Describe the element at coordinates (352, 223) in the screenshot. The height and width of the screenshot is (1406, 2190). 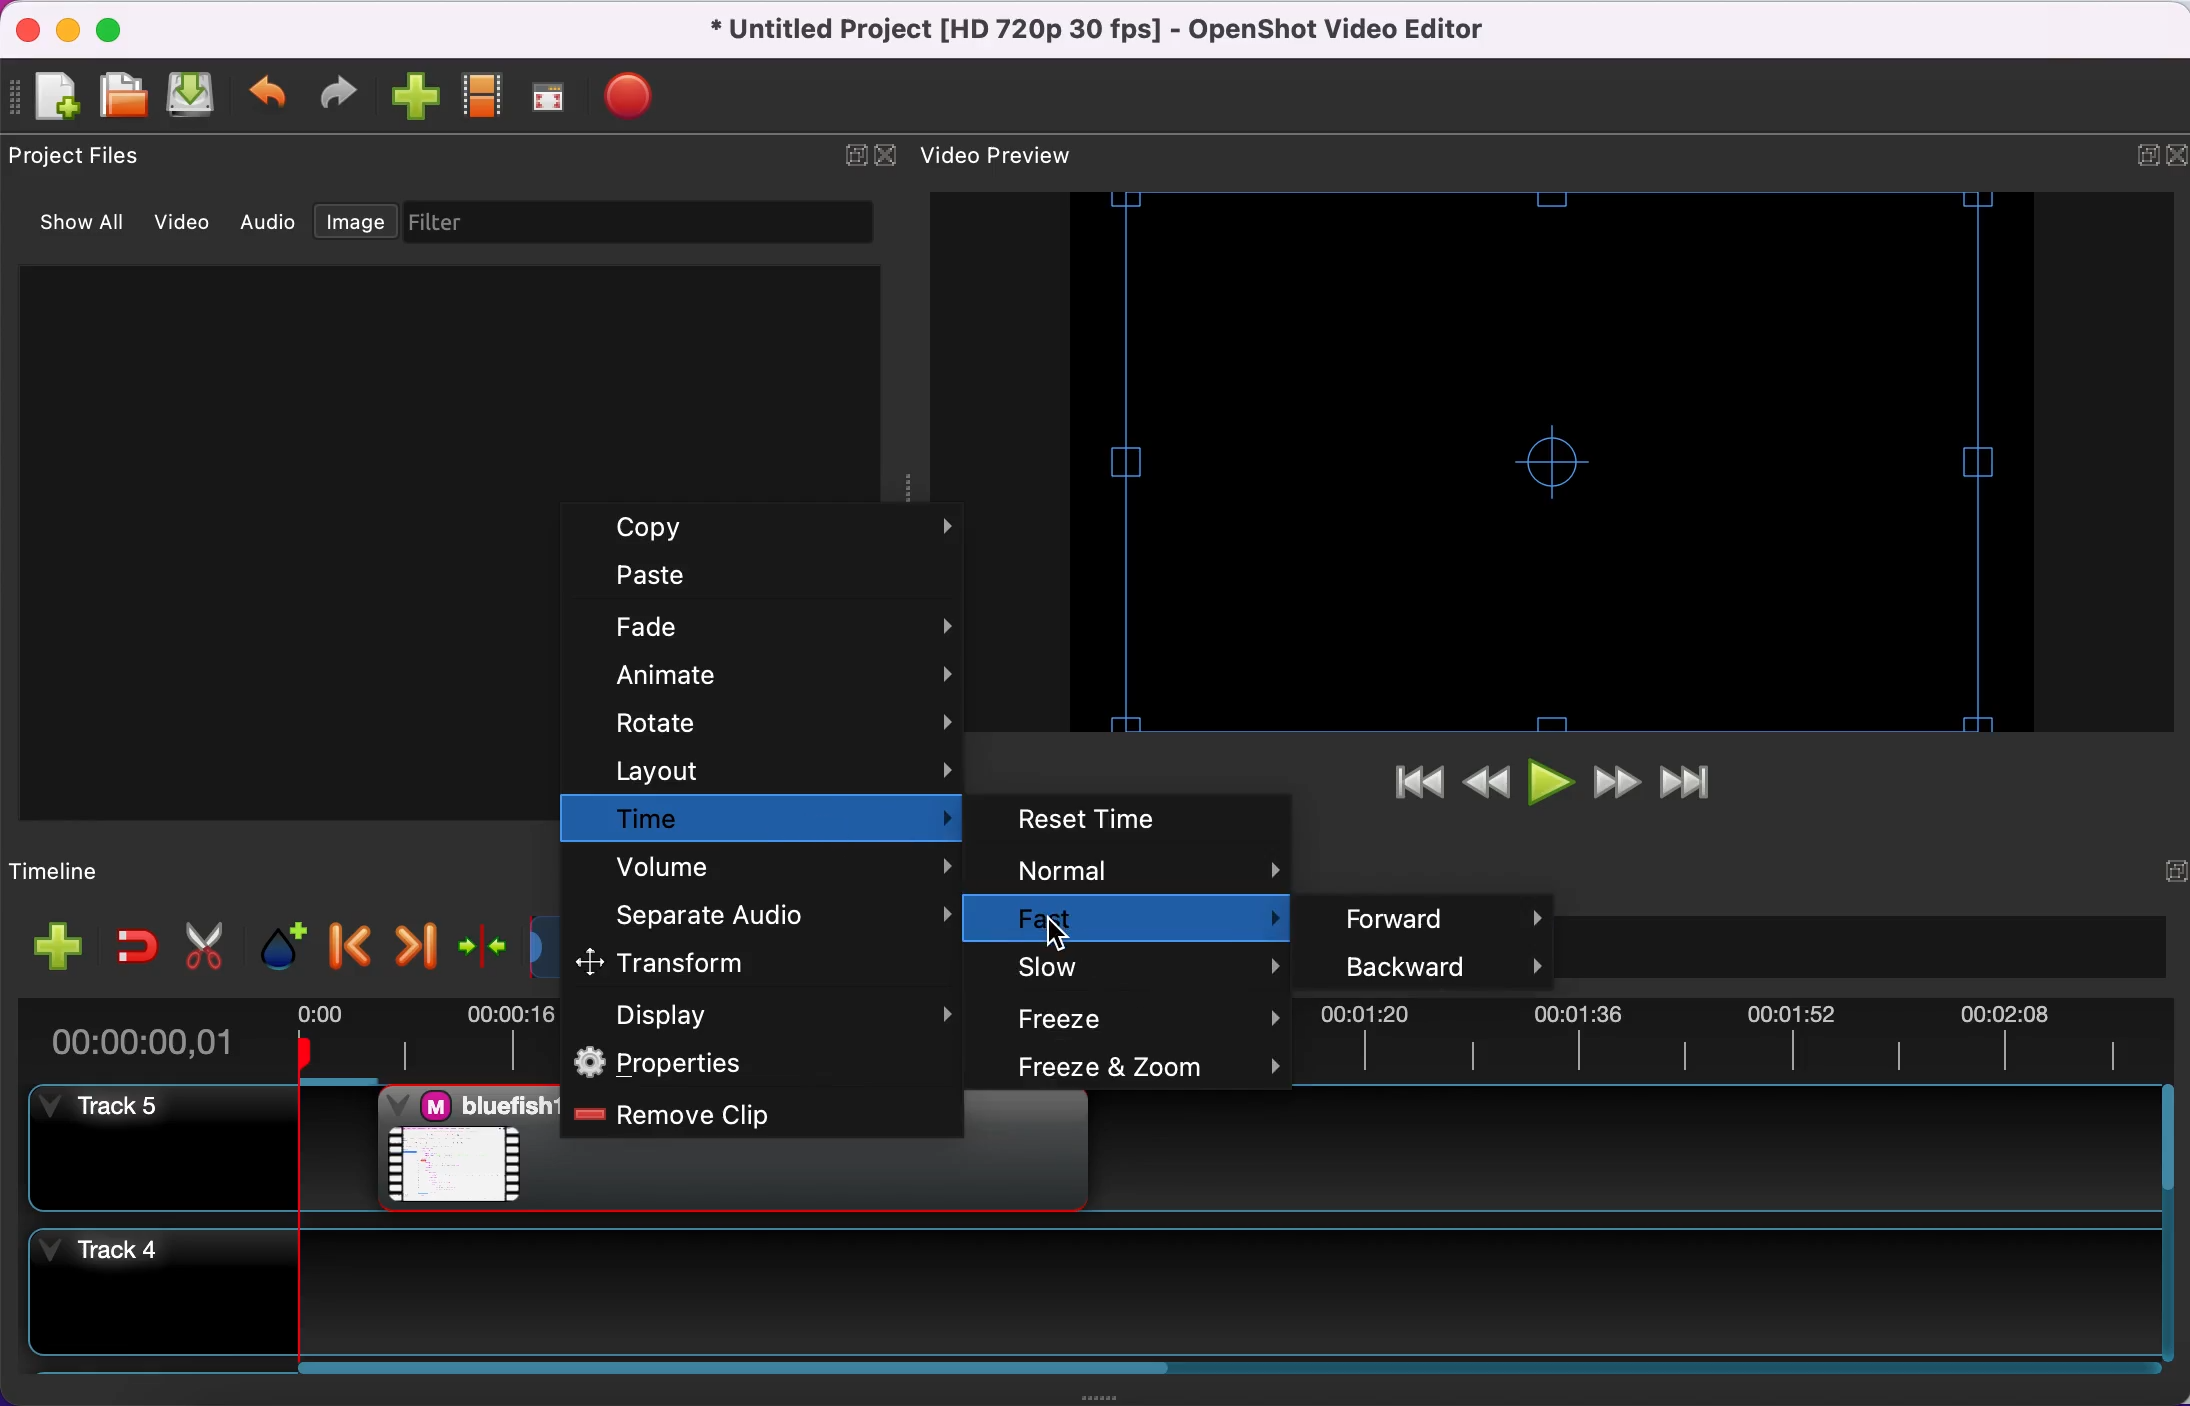
I see `image` at that location.